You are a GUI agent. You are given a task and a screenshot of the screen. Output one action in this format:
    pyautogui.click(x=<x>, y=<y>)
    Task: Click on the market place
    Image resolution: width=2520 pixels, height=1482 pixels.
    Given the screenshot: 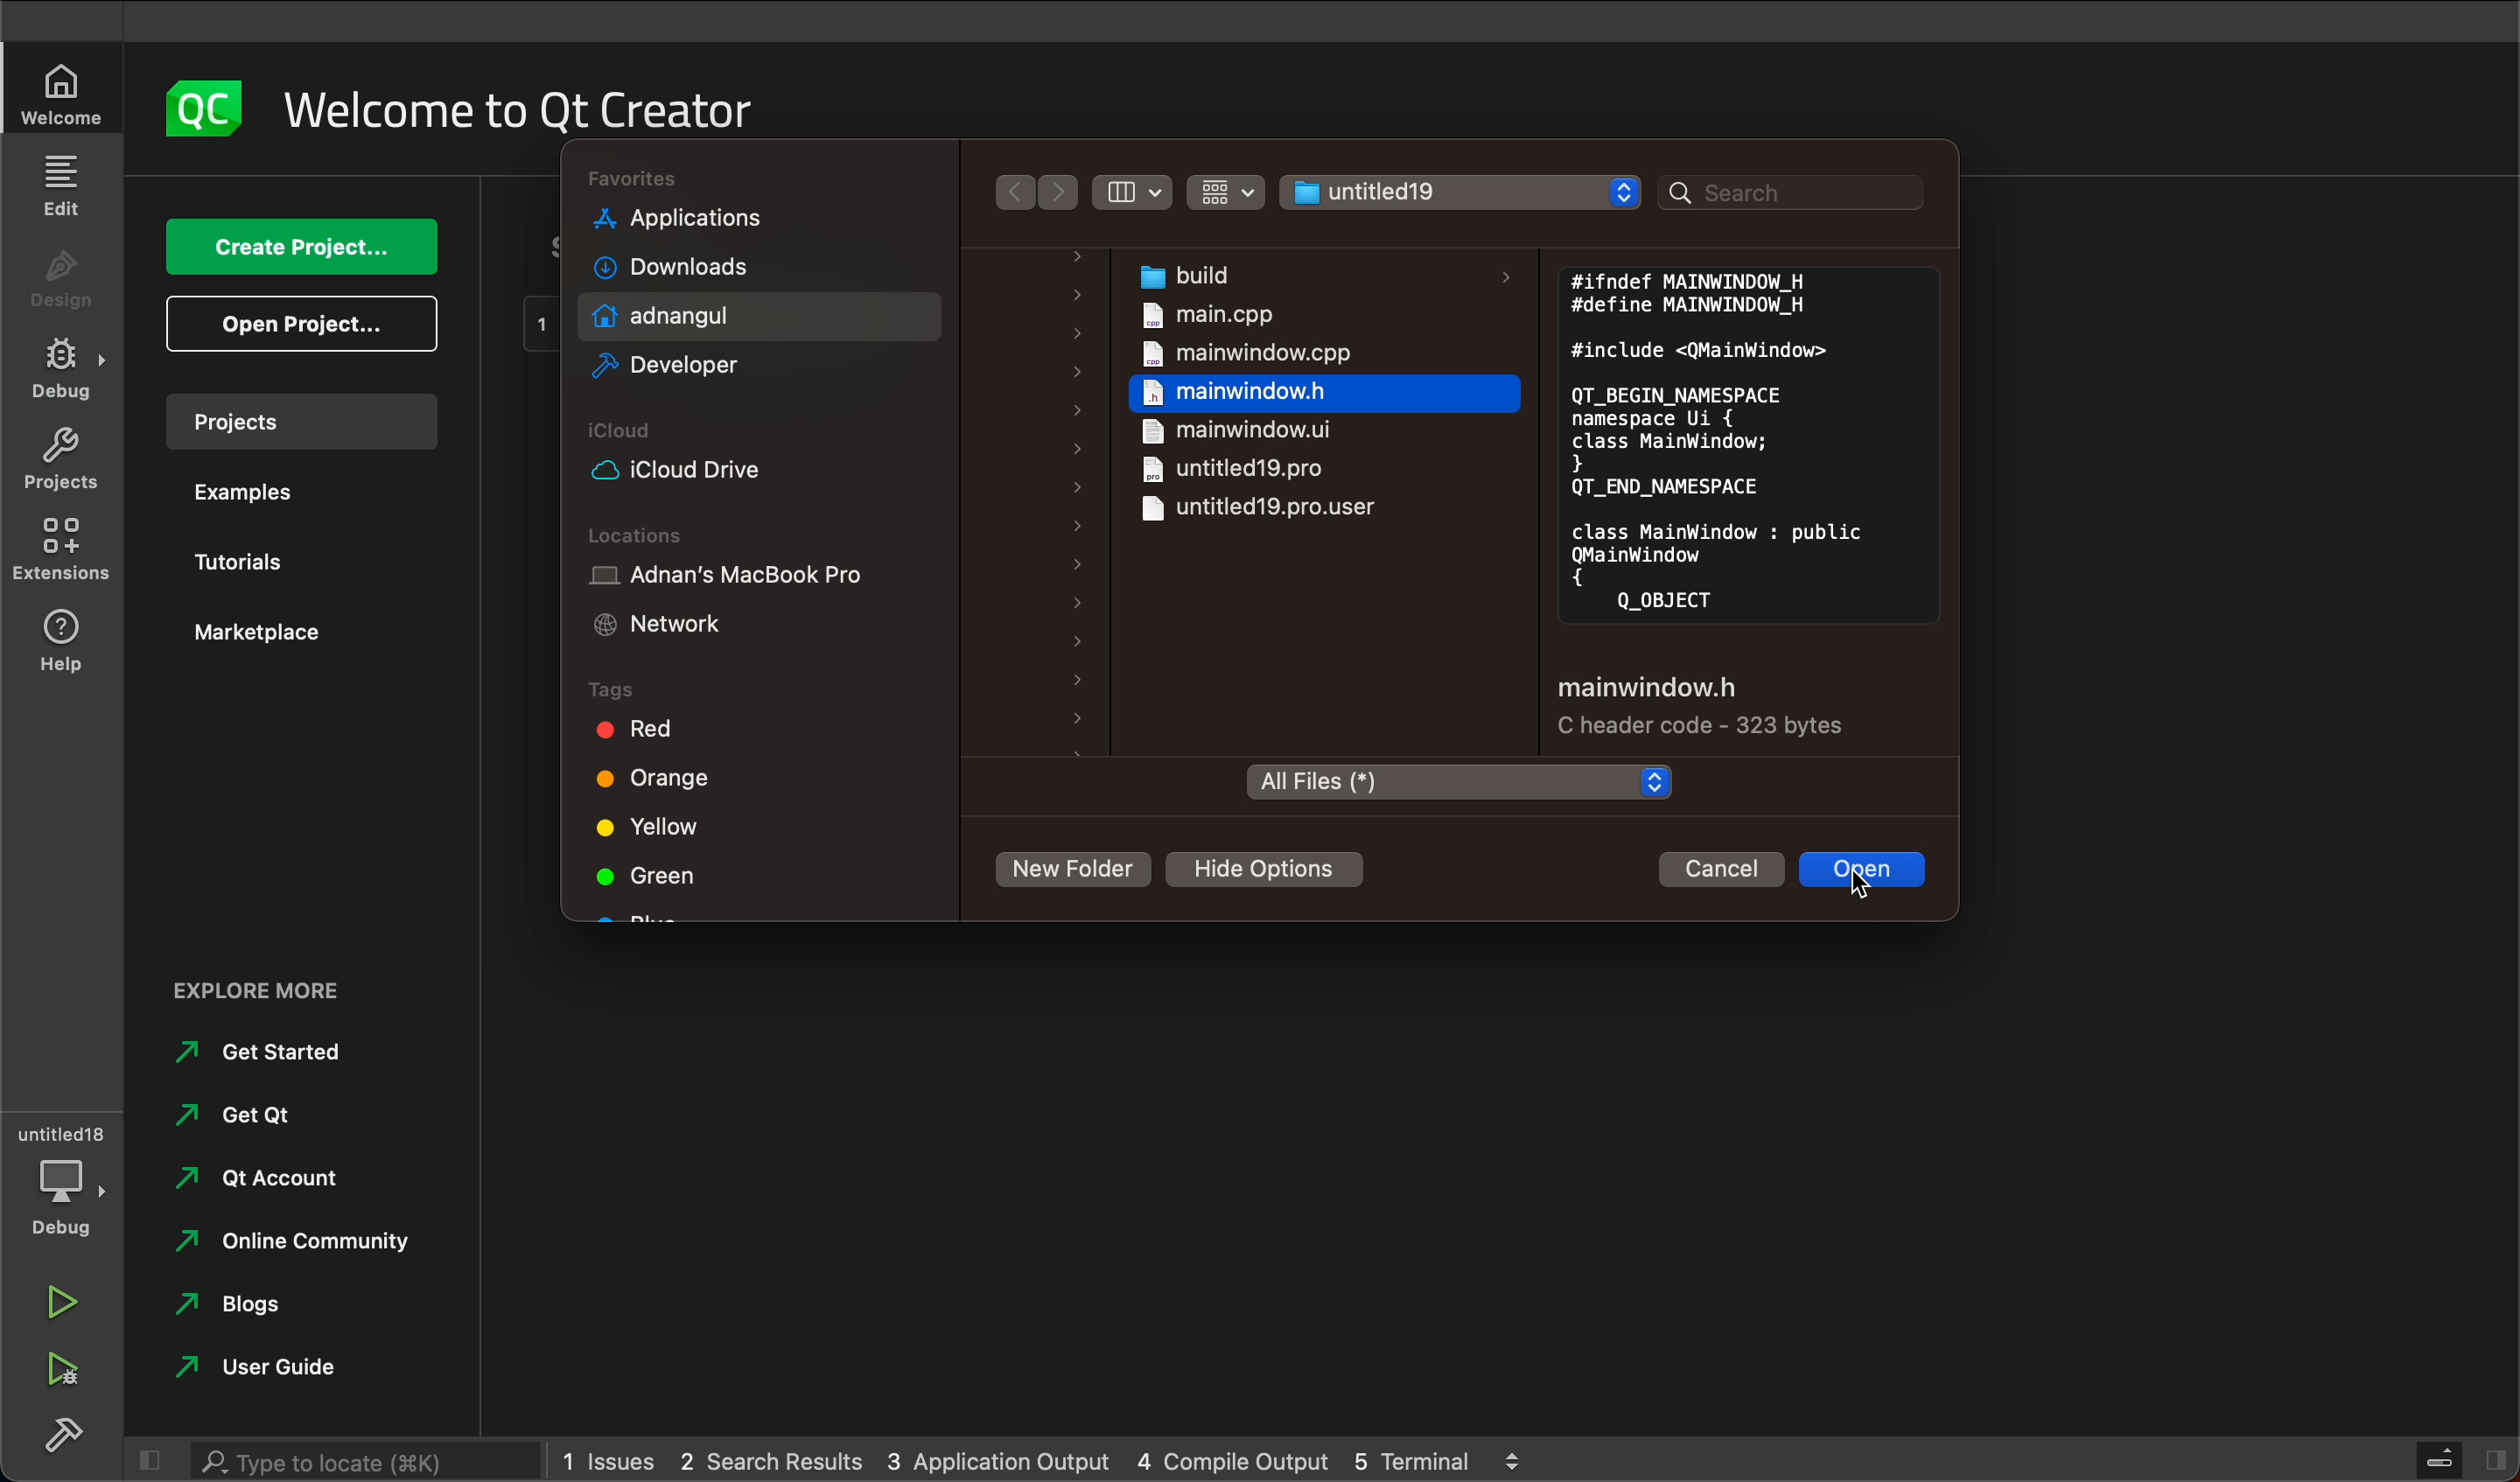 What is the action you would take?
    pyautogui.click(x=259, y=630)
    